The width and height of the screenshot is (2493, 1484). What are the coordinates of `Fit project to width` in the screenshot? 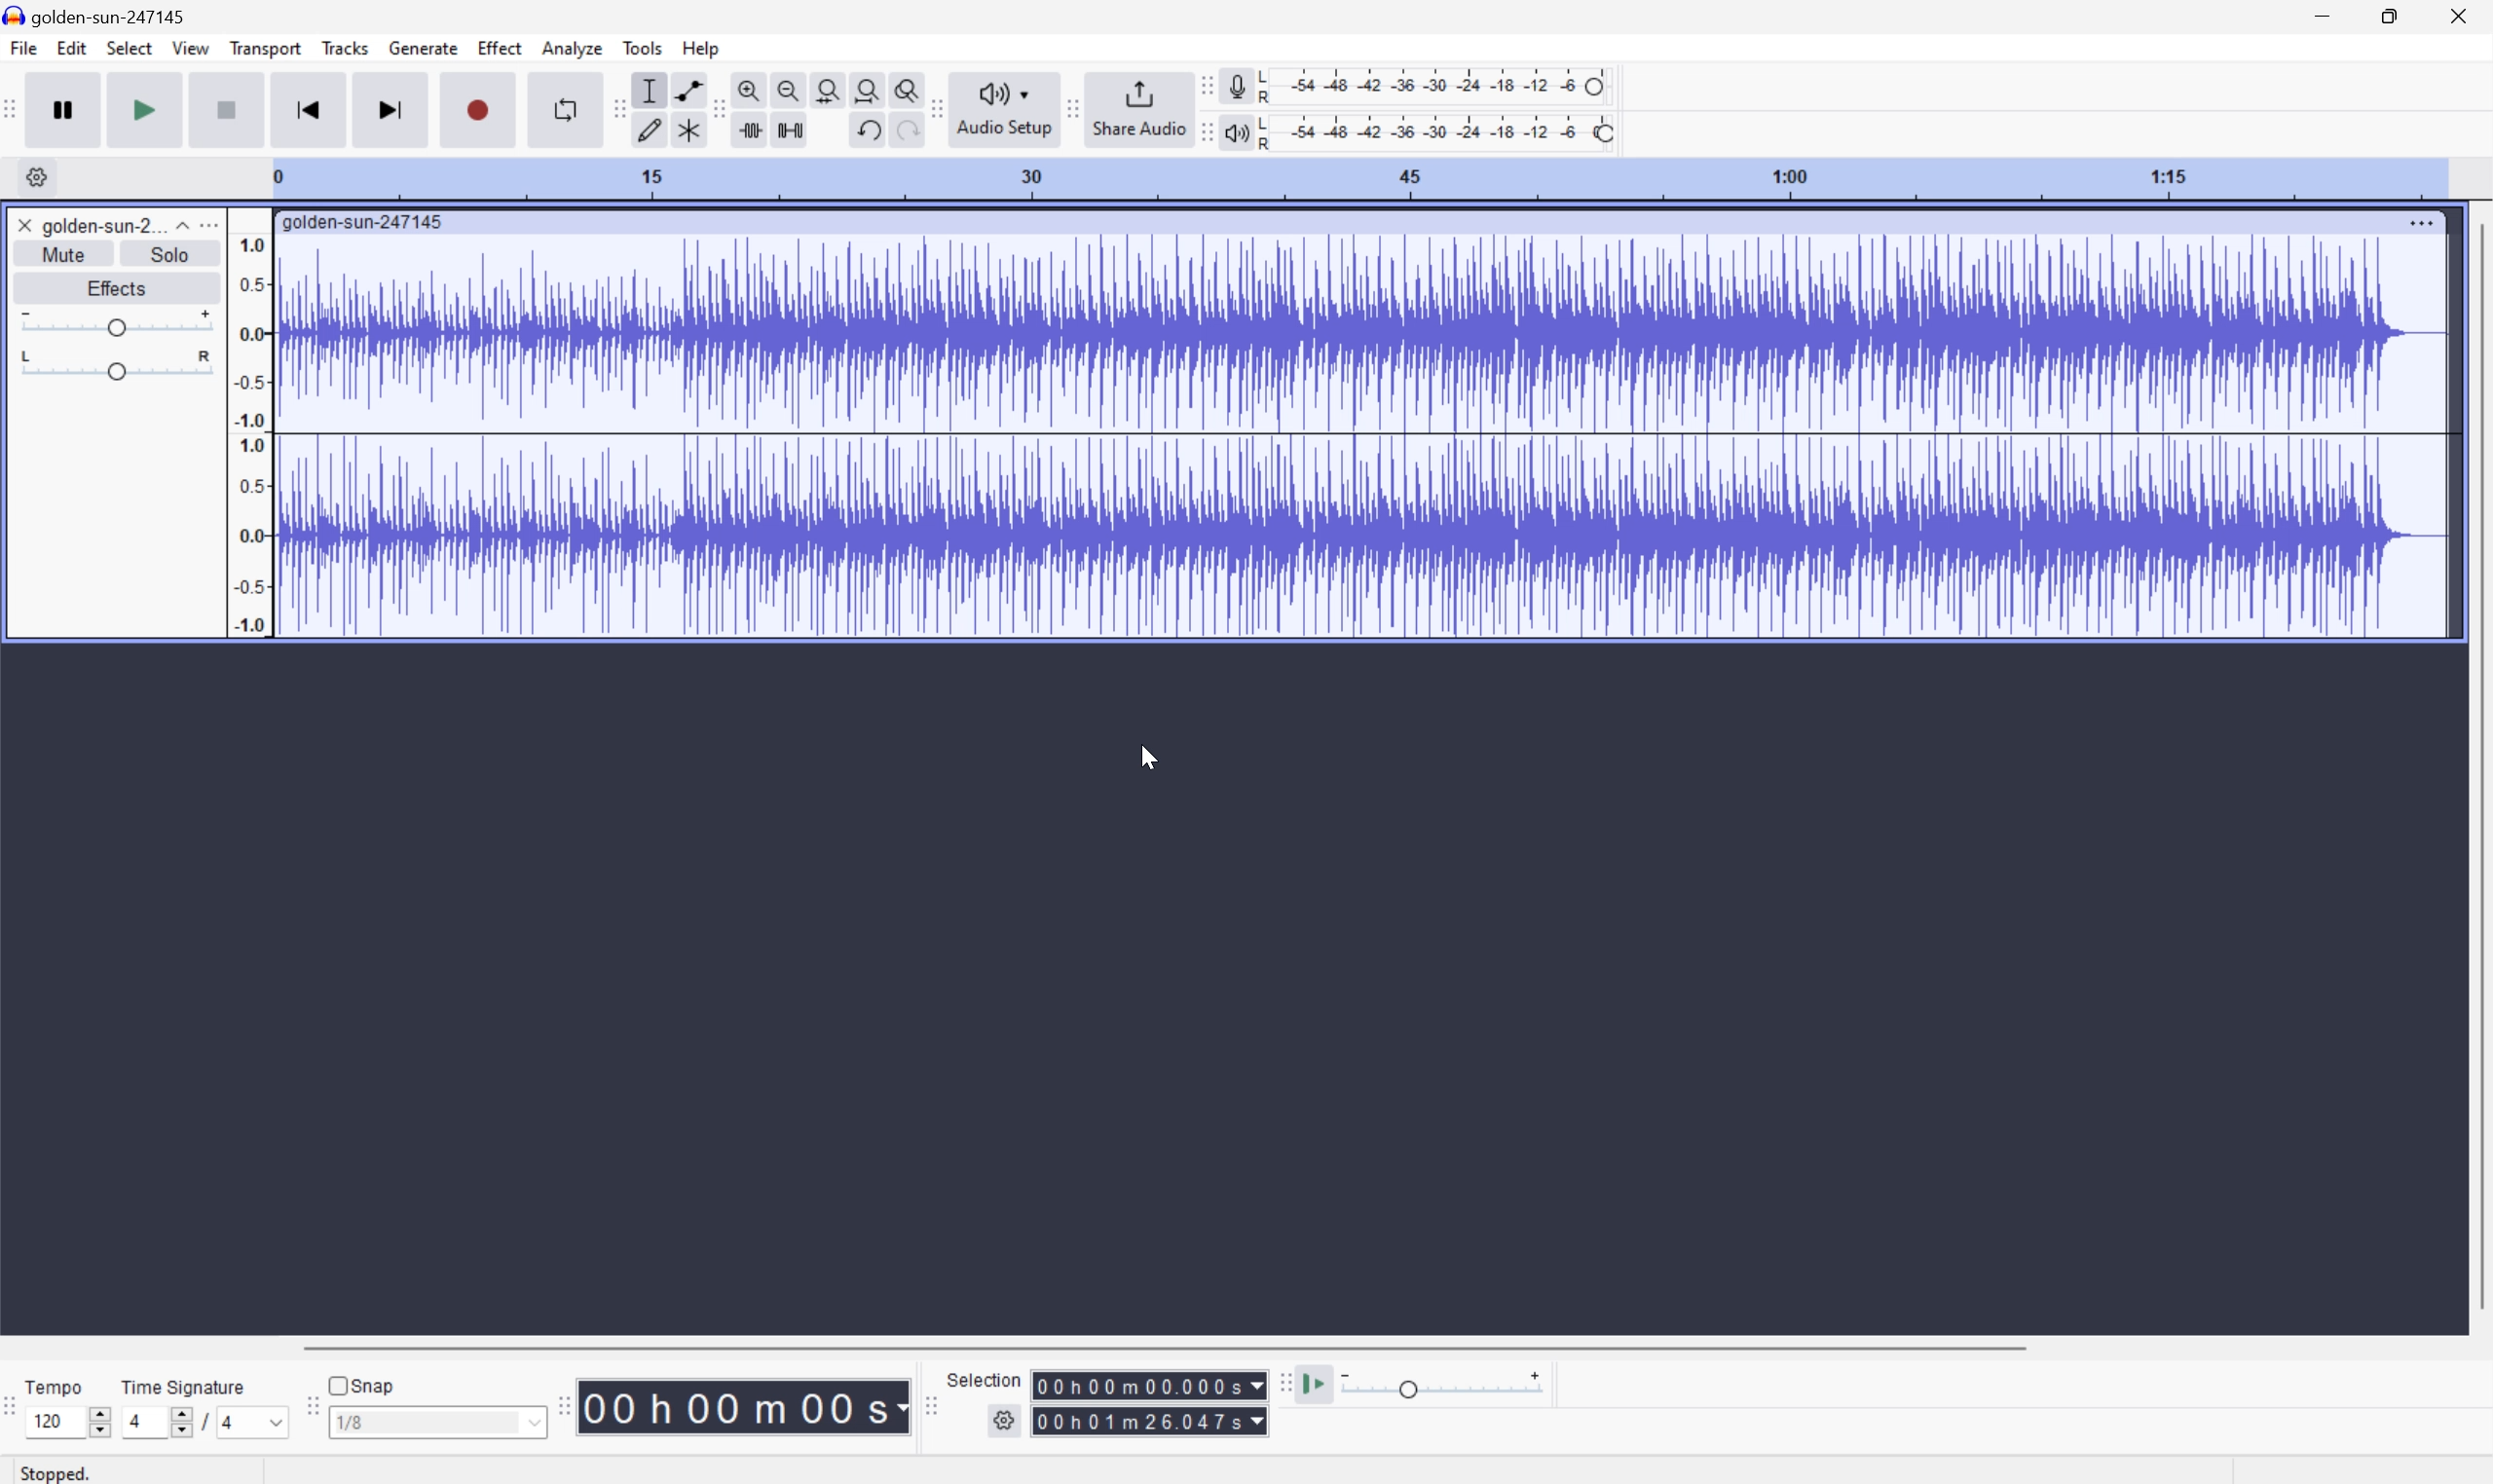 It's located at (865, 86).